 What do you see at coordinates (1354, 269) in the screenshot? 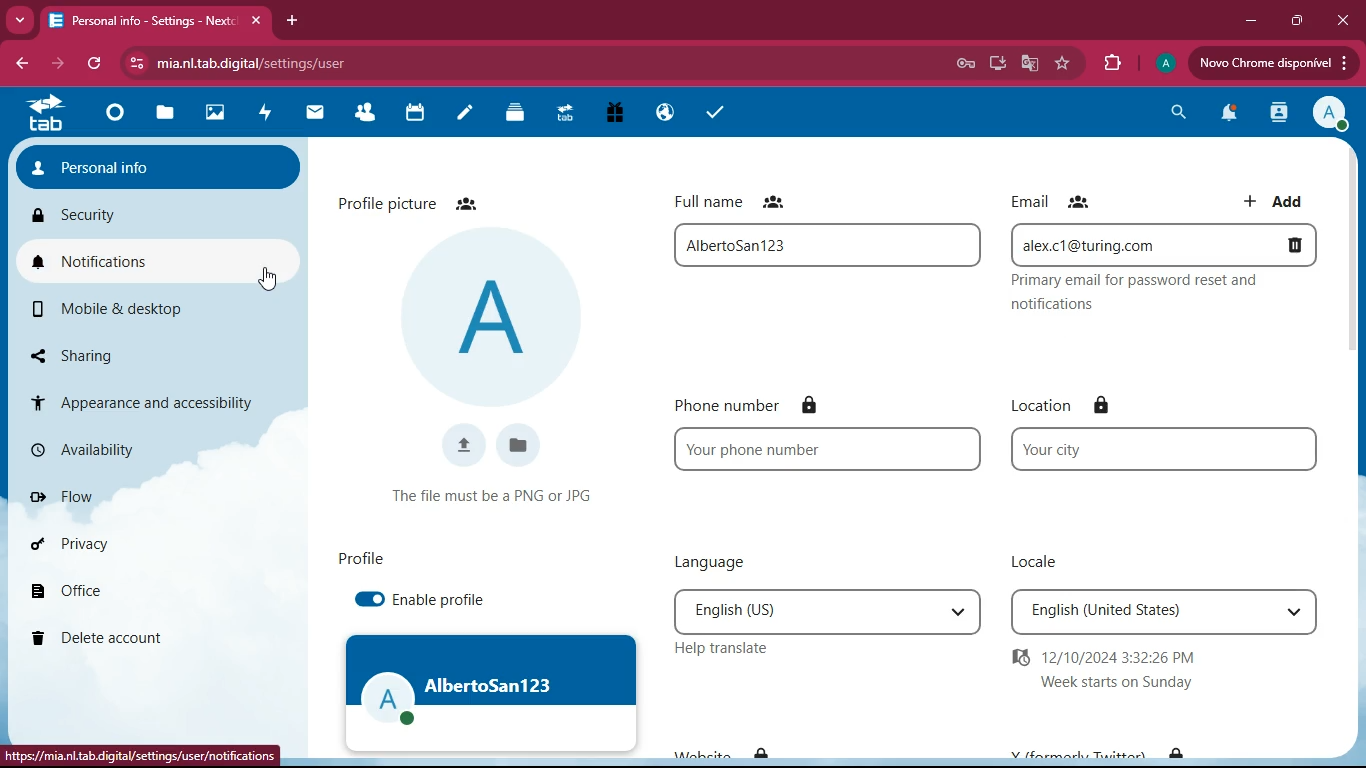
I see `scrollbar` at bounding box center [1354, 269].